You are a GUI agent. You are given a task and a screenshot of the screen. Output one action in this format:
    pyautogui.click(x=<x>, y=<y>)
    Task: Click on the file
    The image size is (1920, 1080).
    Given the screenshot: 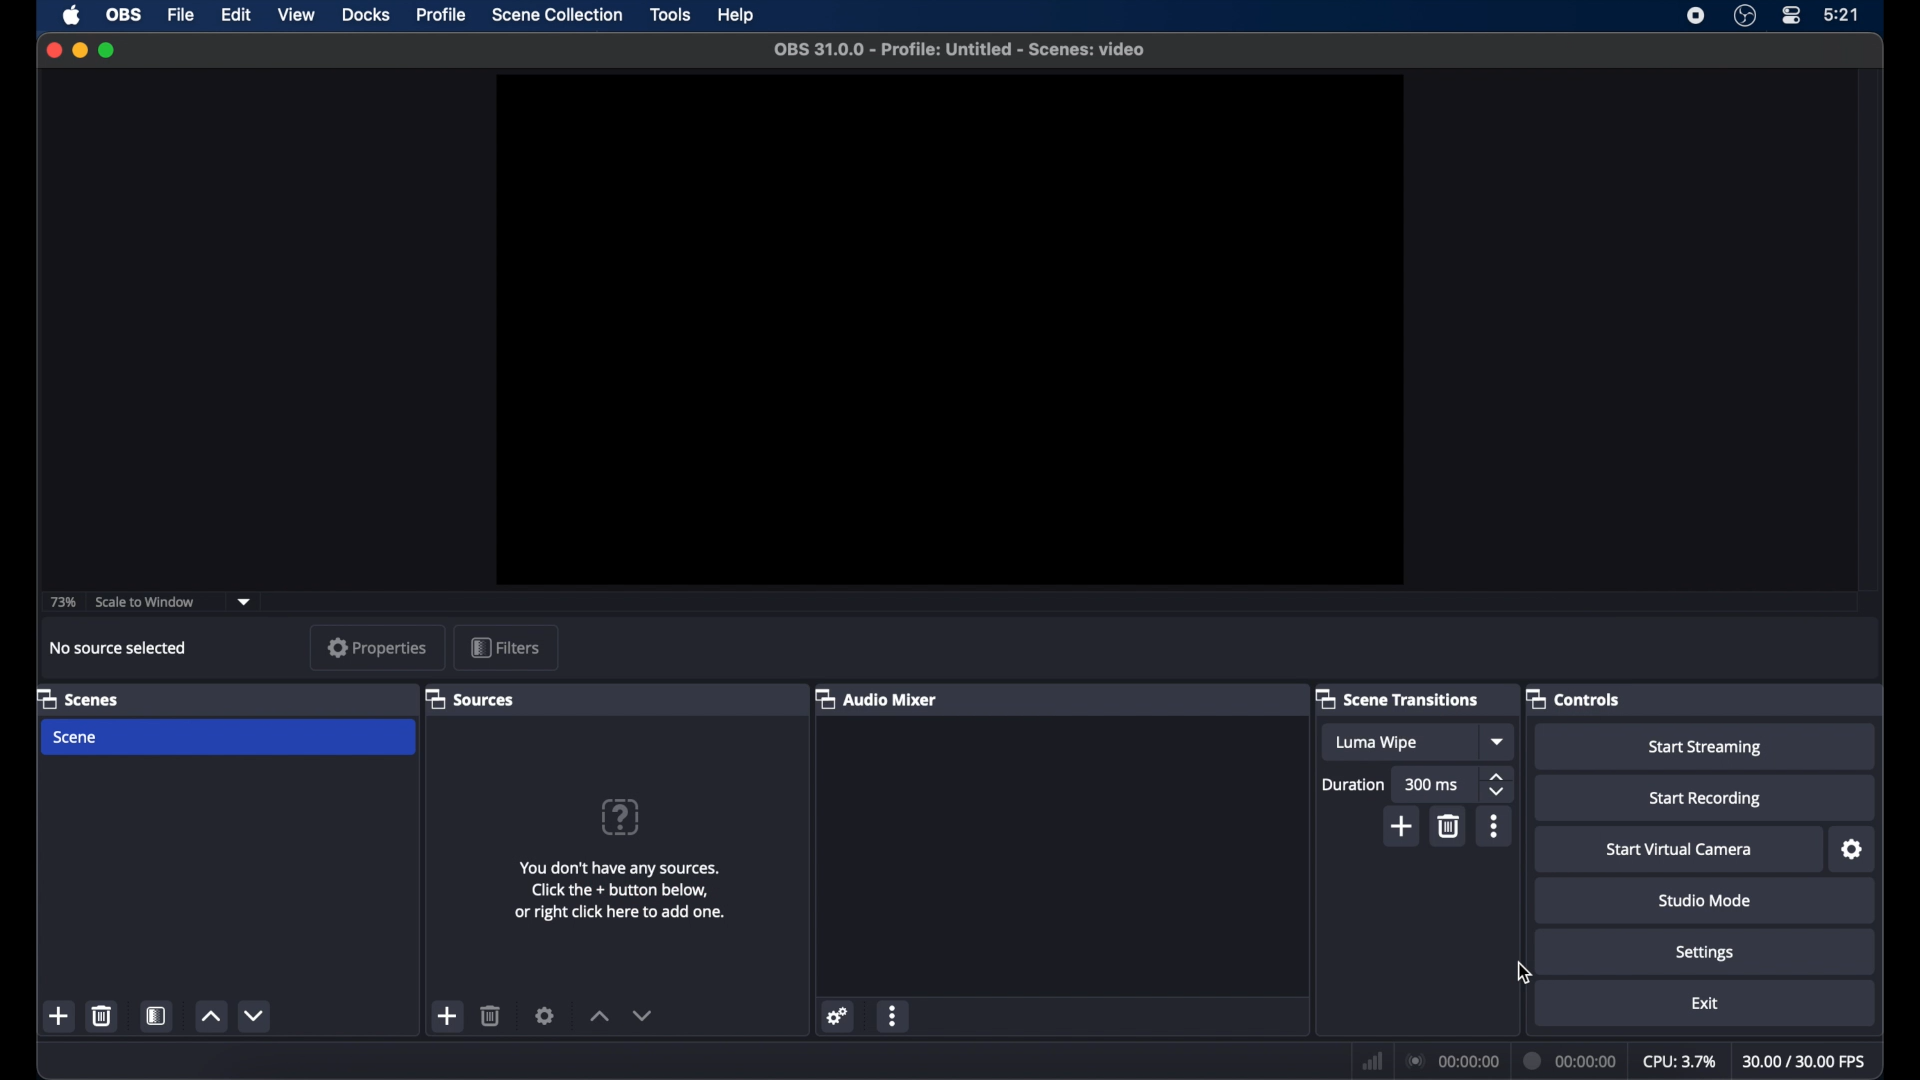 What is the action you would take?
    pyautogui.click(x=182, y=15)
    